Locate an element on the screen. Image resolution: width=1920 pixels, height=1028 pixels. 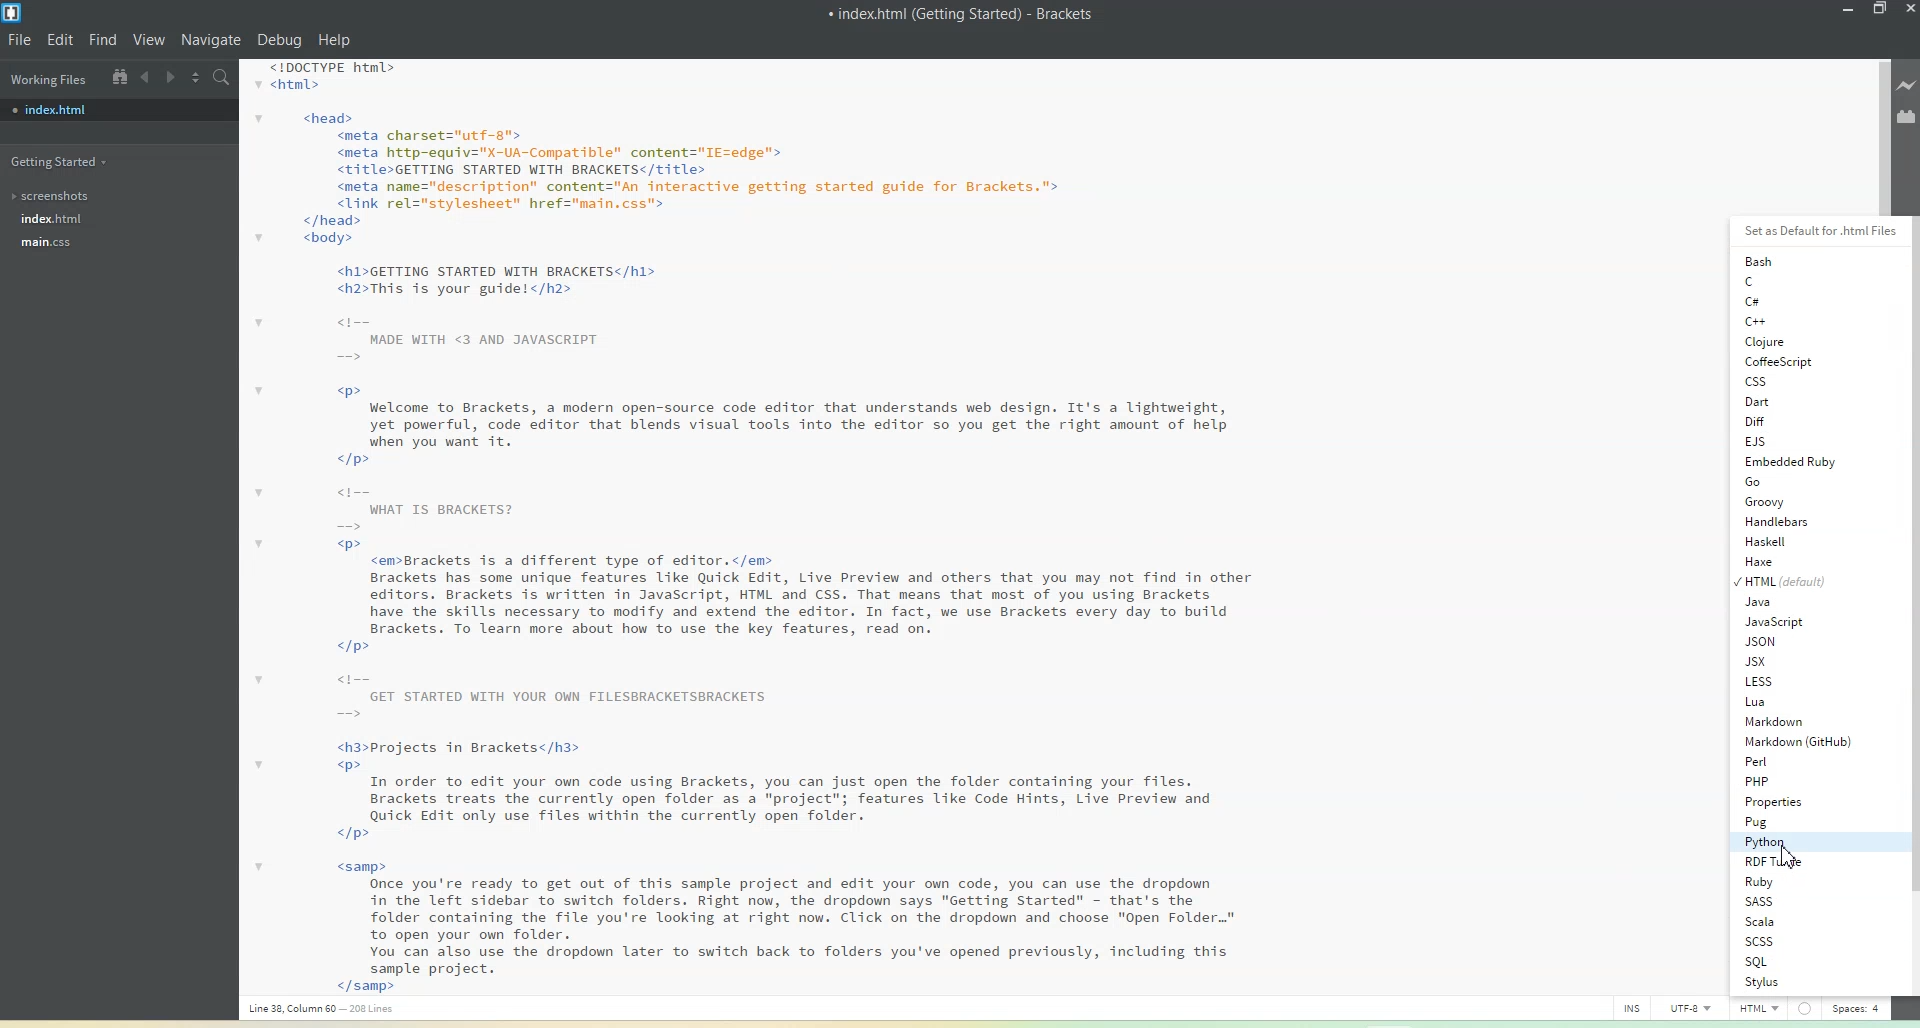
Text is located at coordinates (962, 13).